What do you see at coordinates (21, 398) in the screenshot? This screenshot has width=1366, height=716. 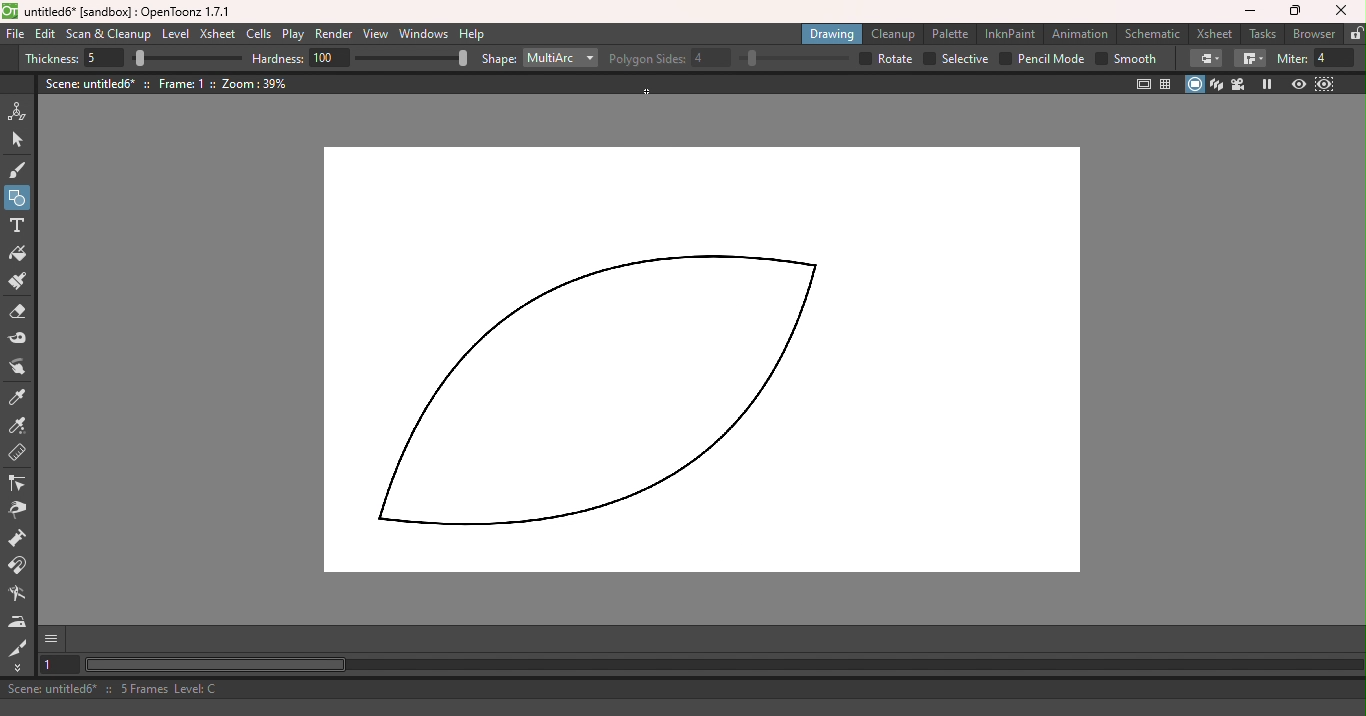 I see `Style picker tool` at bounding box center [21, 398].